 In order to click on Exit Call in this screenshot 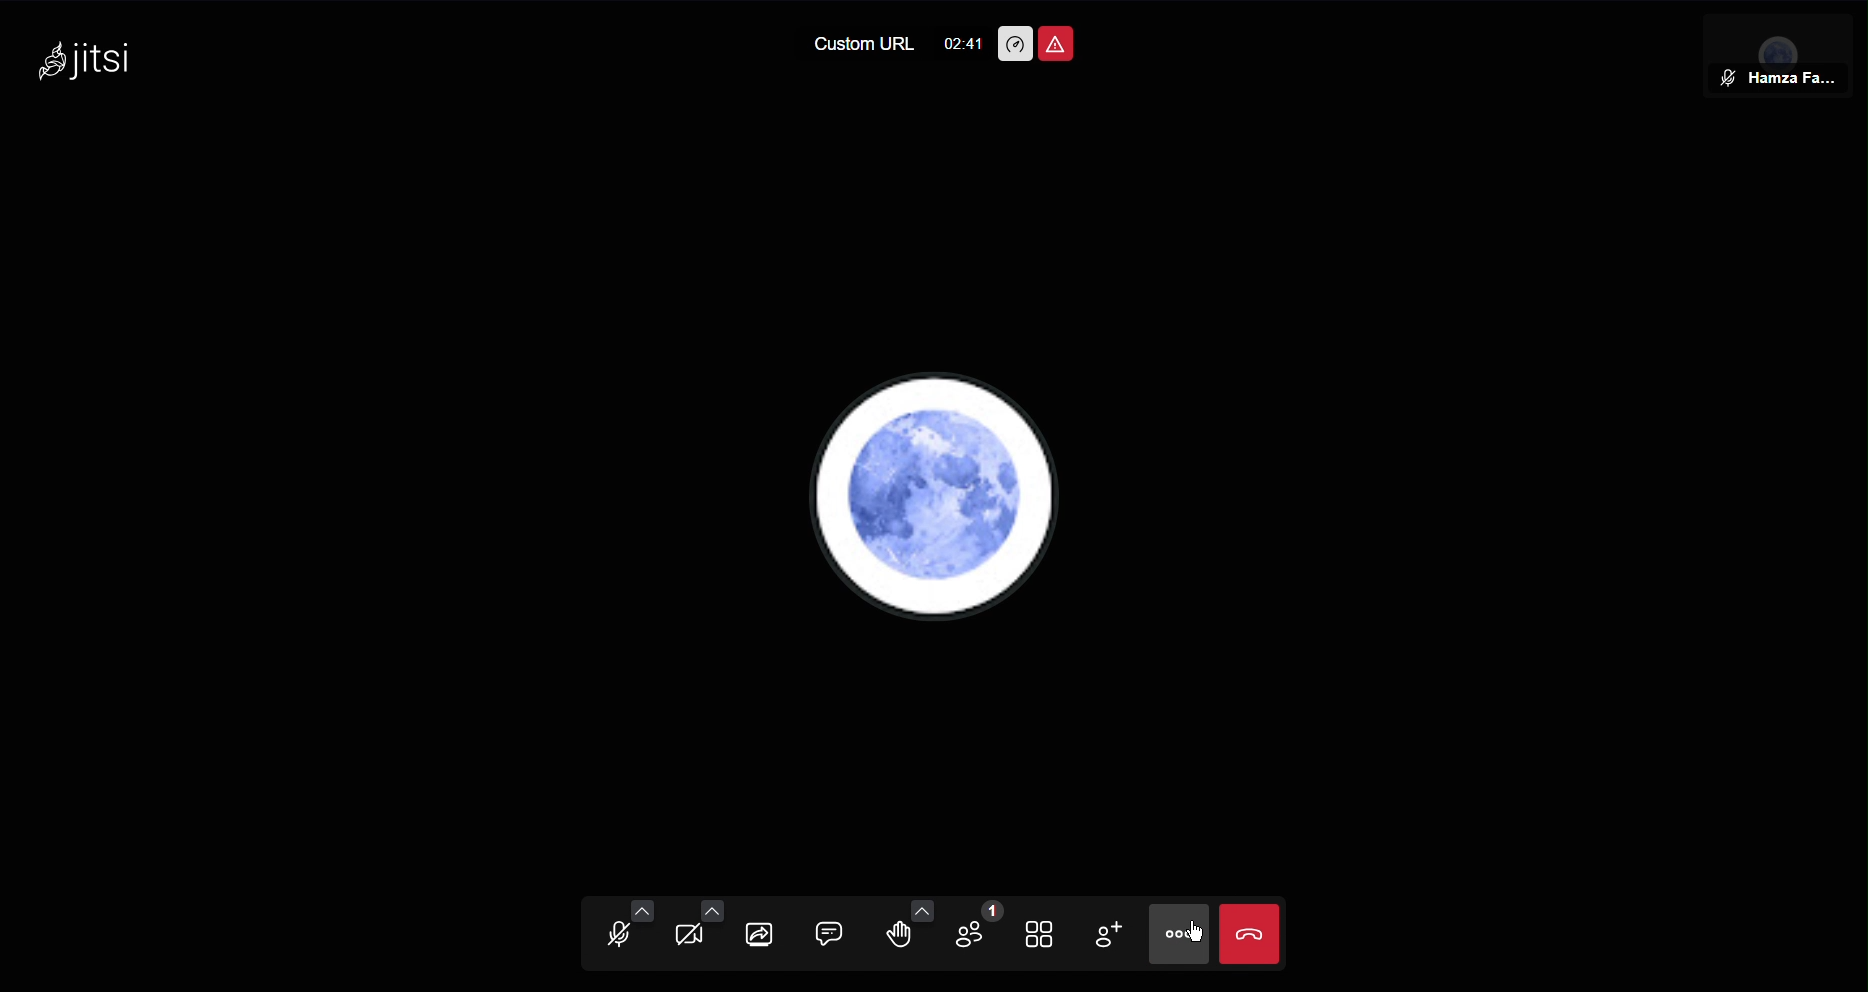, I will do `click(1254, 932)`.